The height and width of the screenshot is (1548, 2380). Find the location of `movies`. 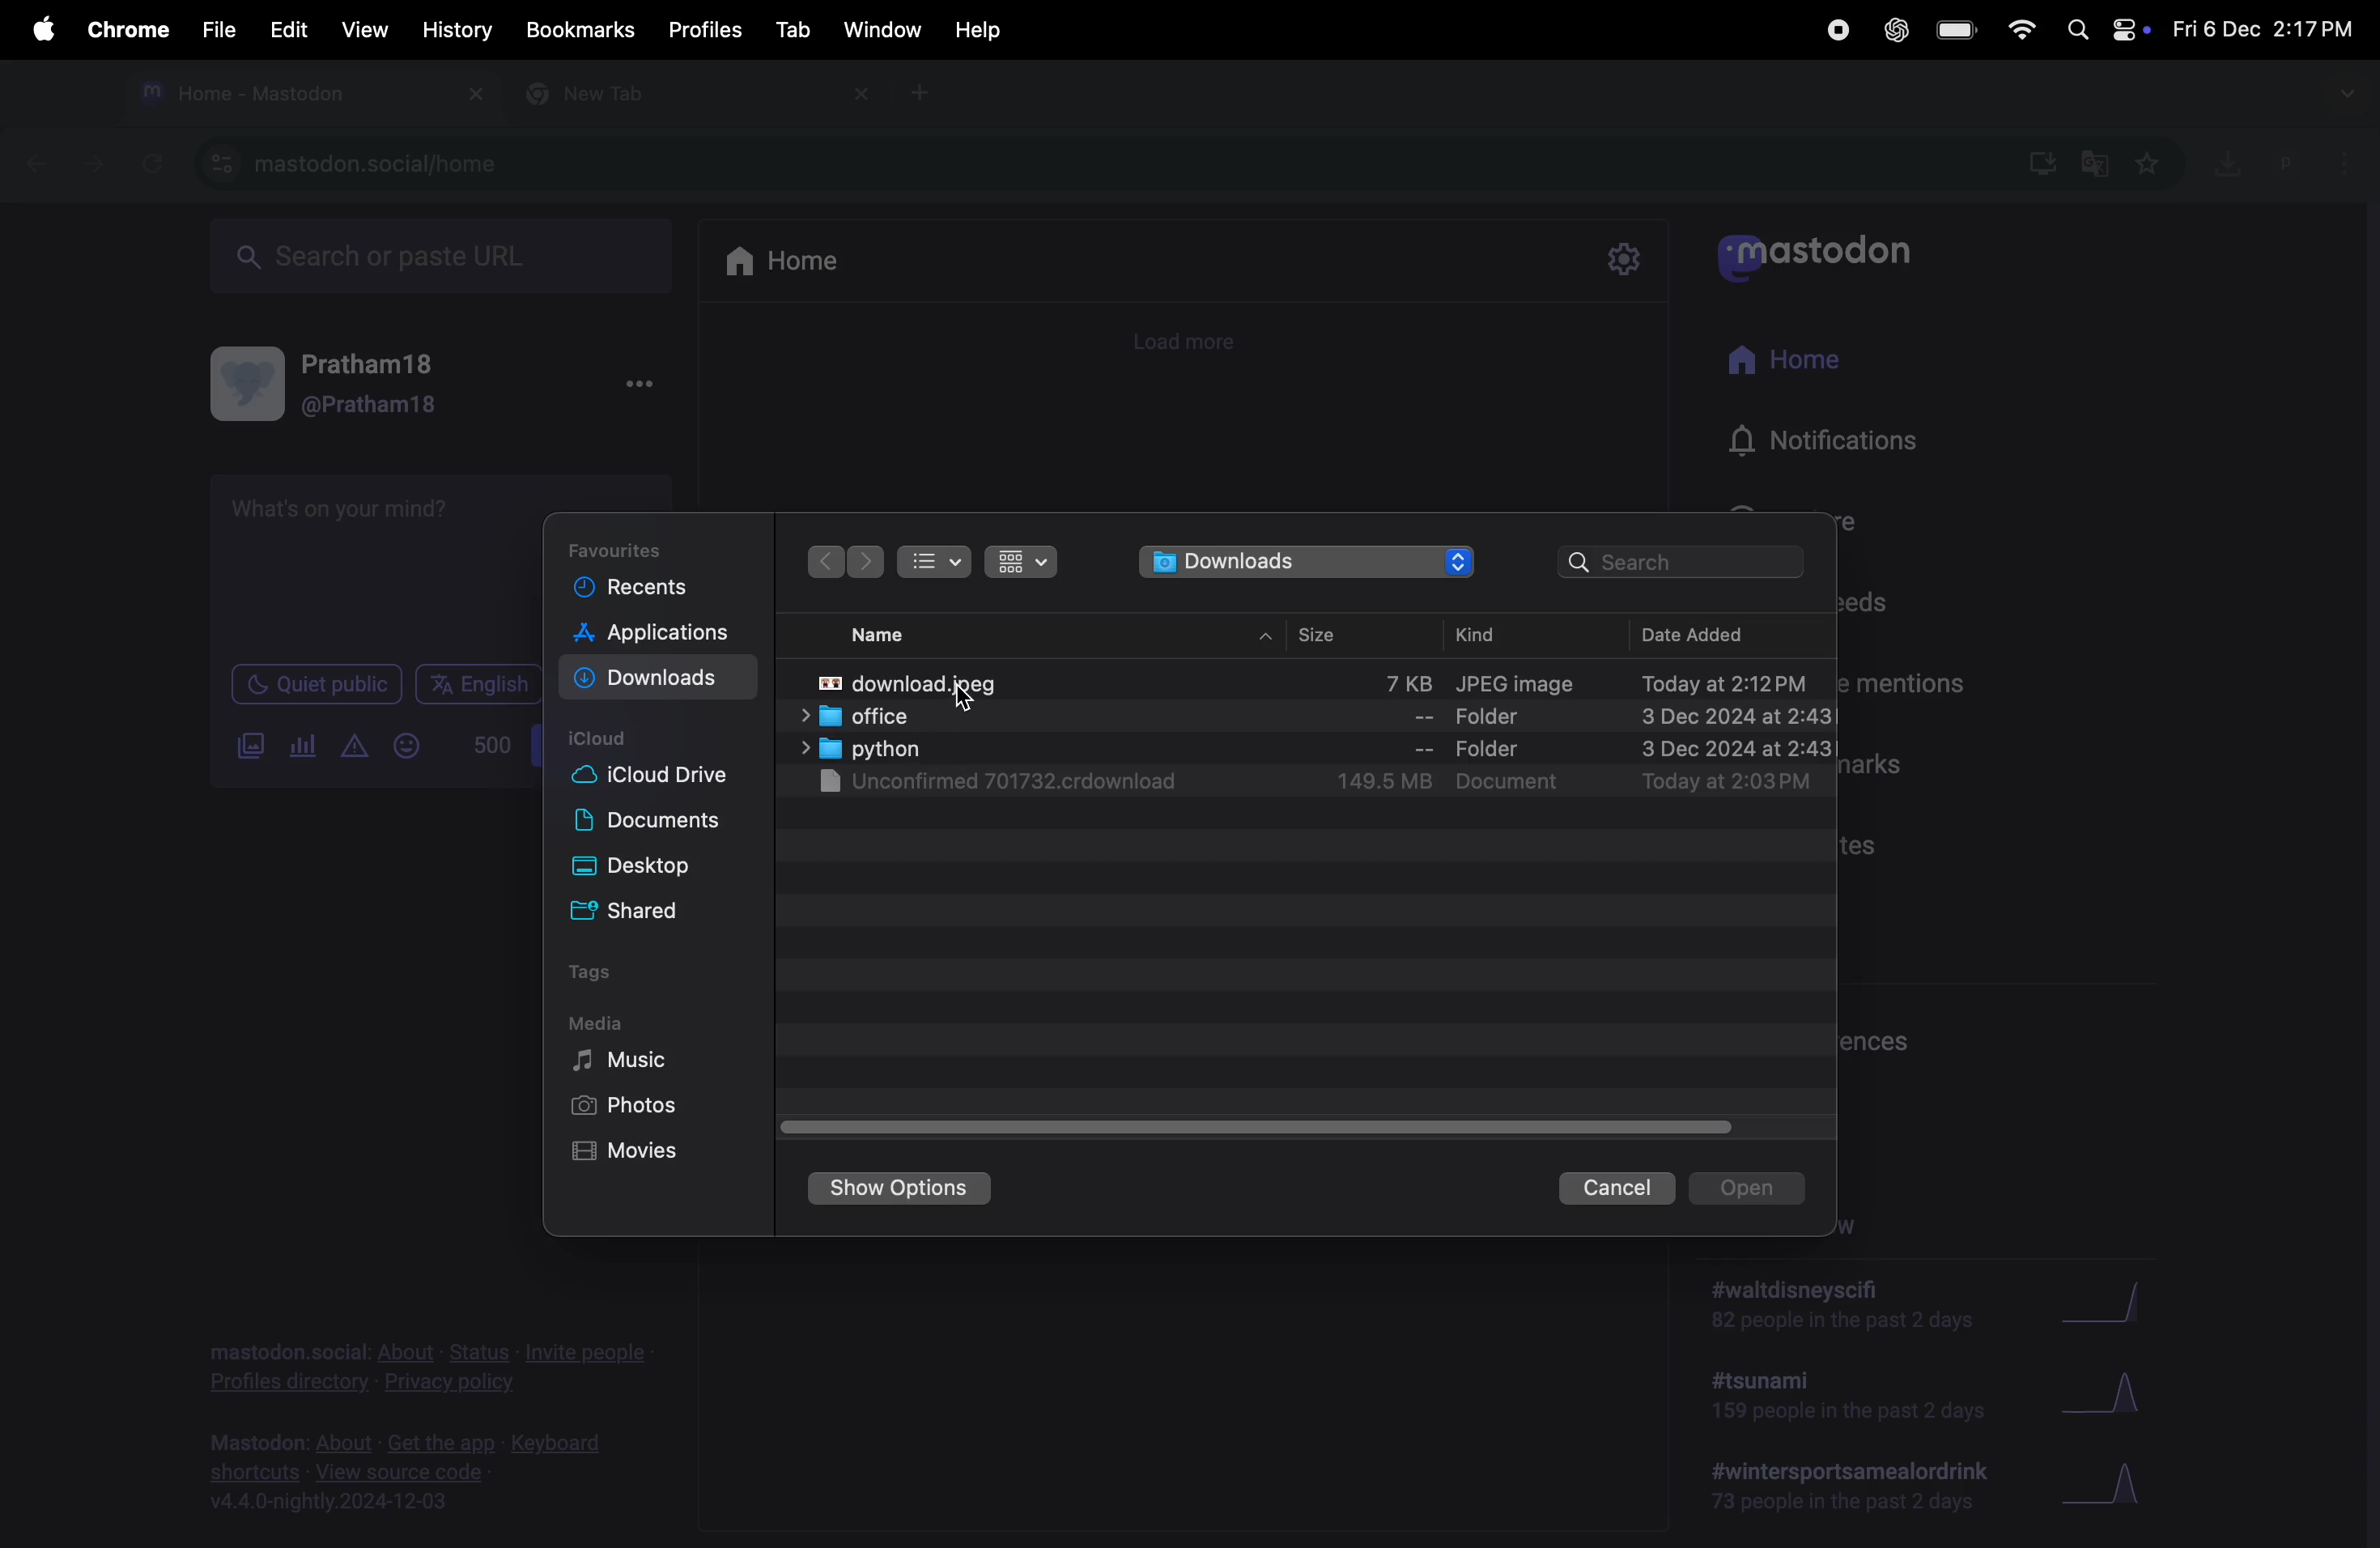

movies is located at coordinates (630, 1152).